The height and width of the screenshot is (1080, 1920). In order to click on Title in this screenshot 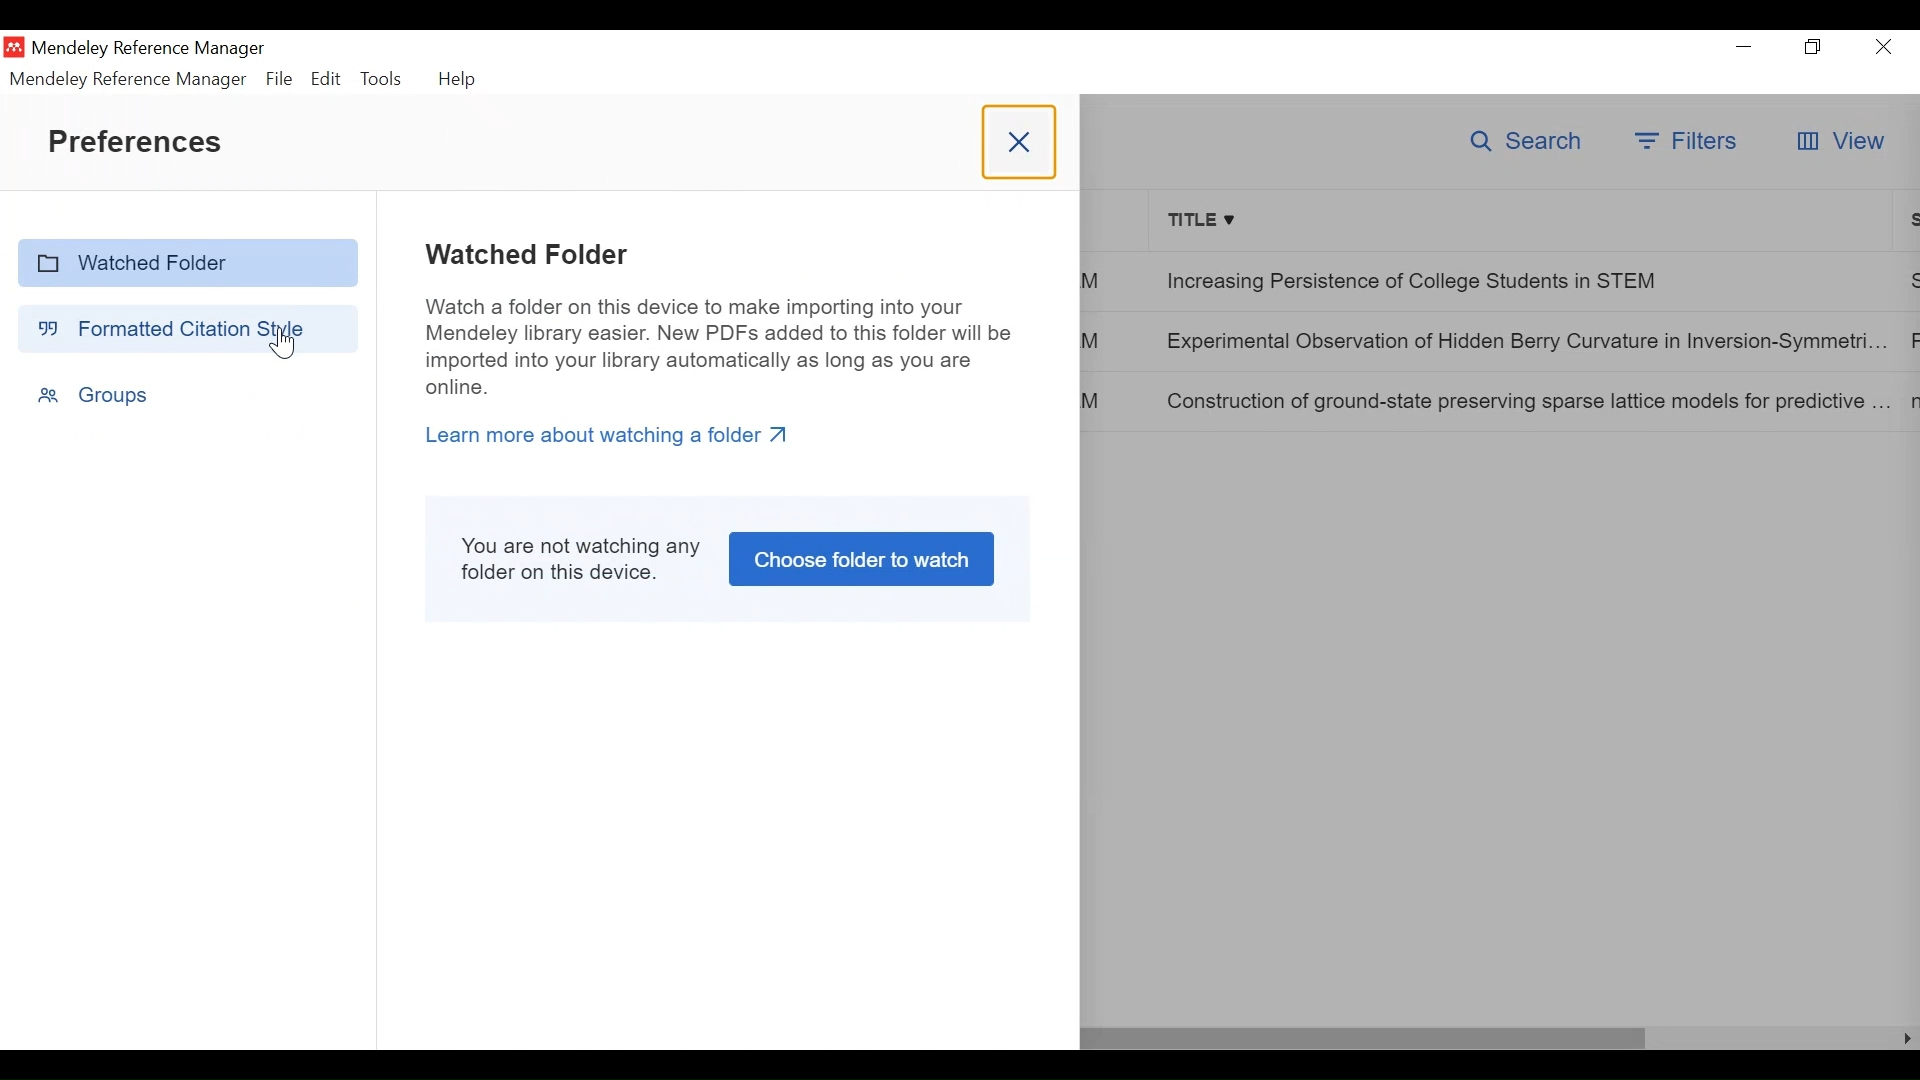, I will do `click(1522, 219)`.